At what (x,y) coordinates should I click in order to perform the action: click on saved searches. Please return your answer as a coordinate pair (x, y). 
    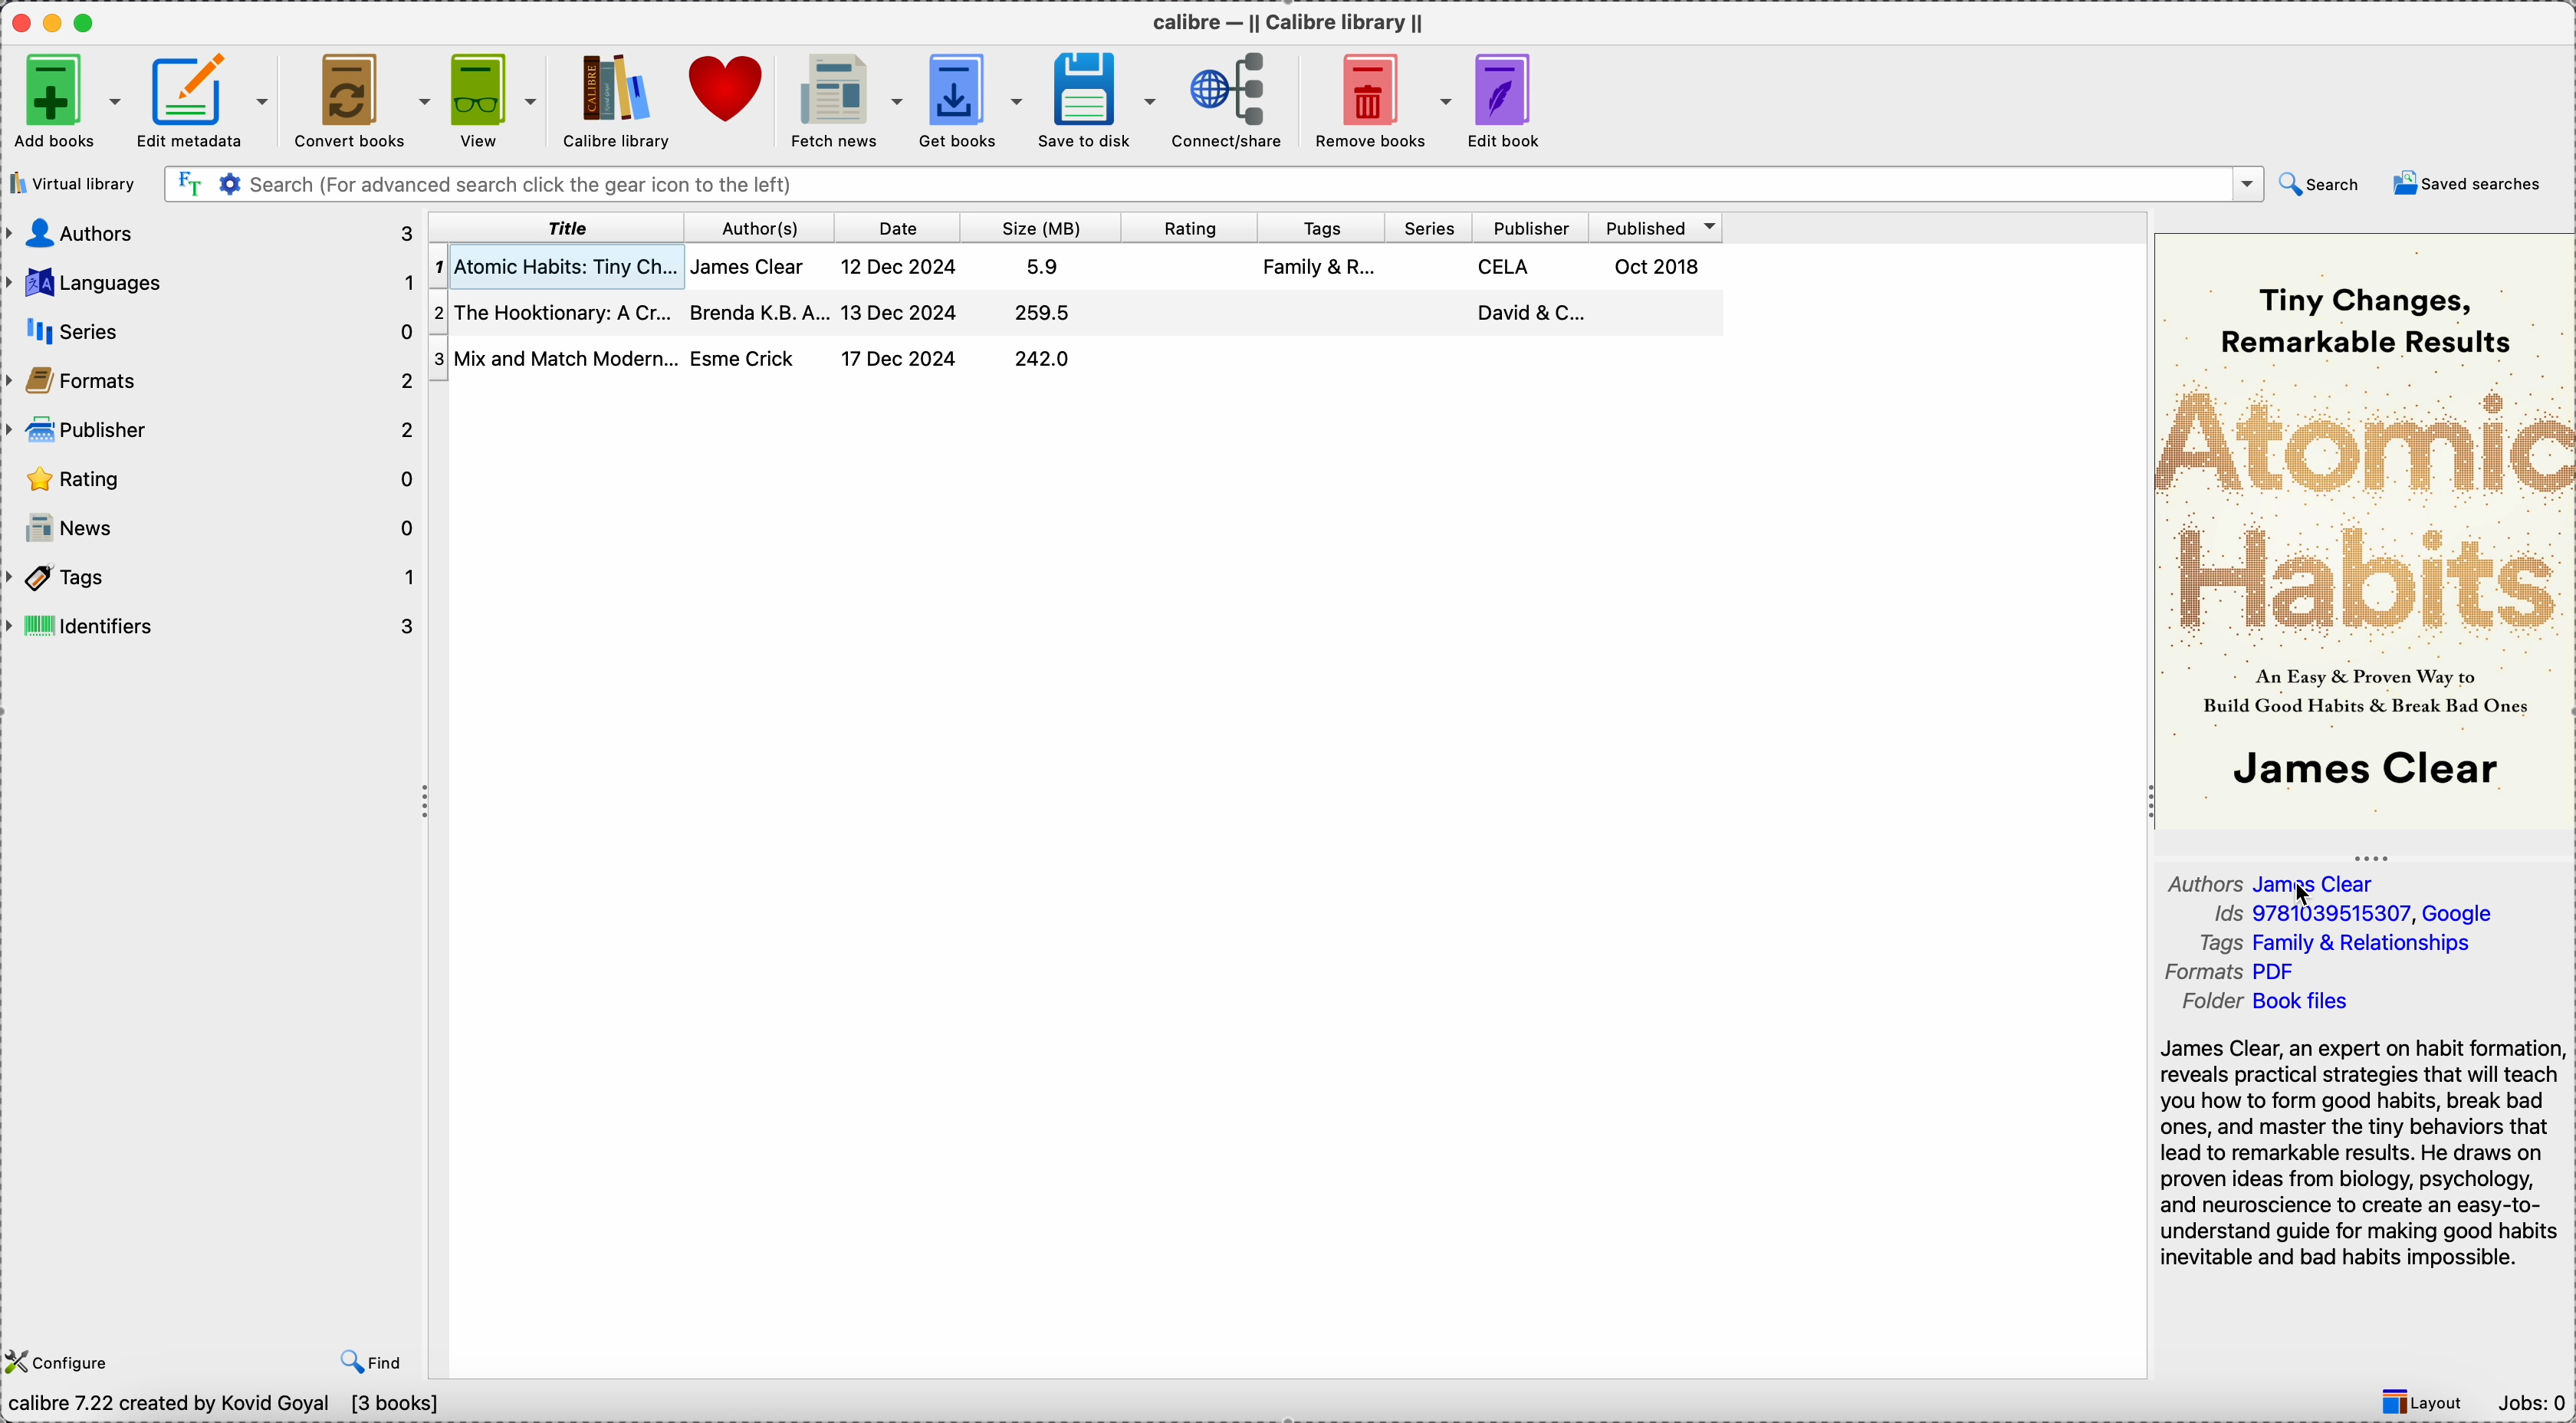
    Looking at the image, I should click on (2471, 184).